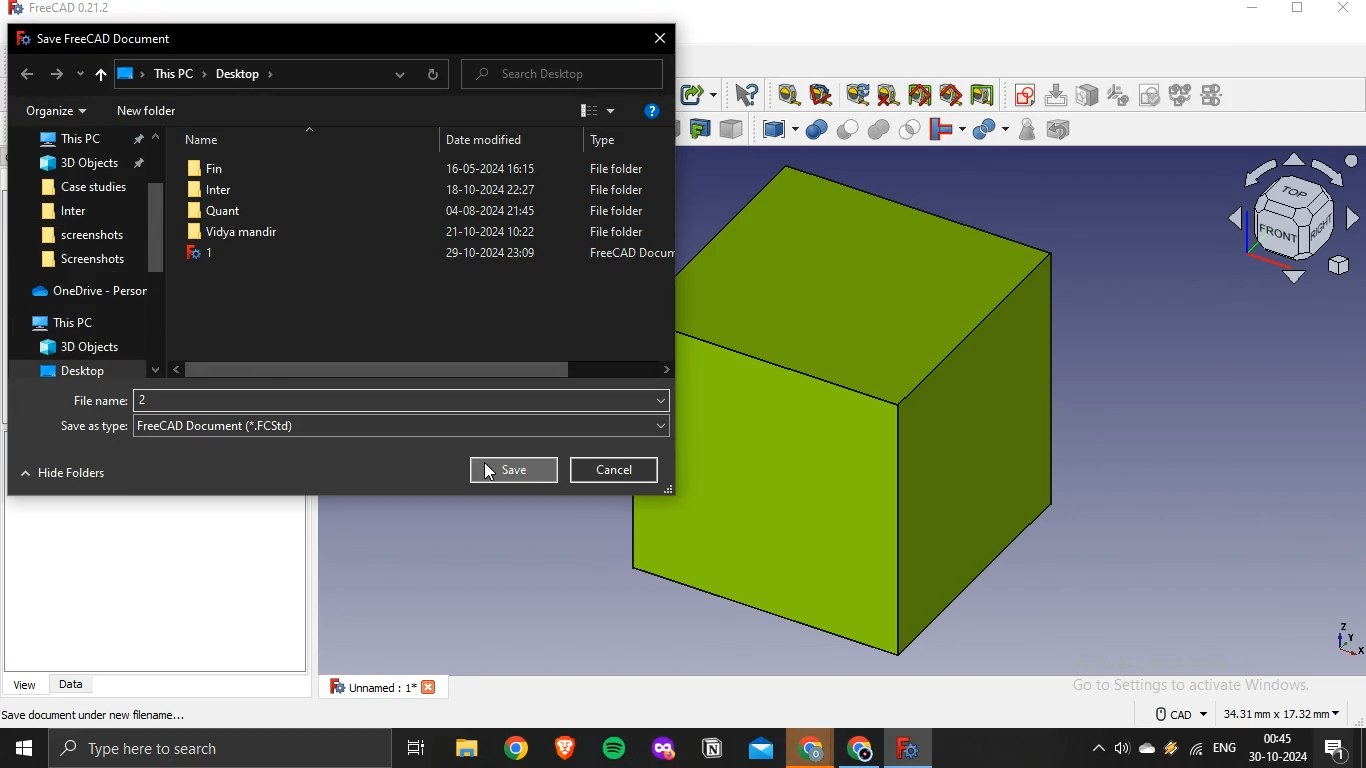 The width and height of the screenshot is (1366, 768). Describe the element at coordinates (201, 749) in the screenshot. I see `type here to search` at that location.